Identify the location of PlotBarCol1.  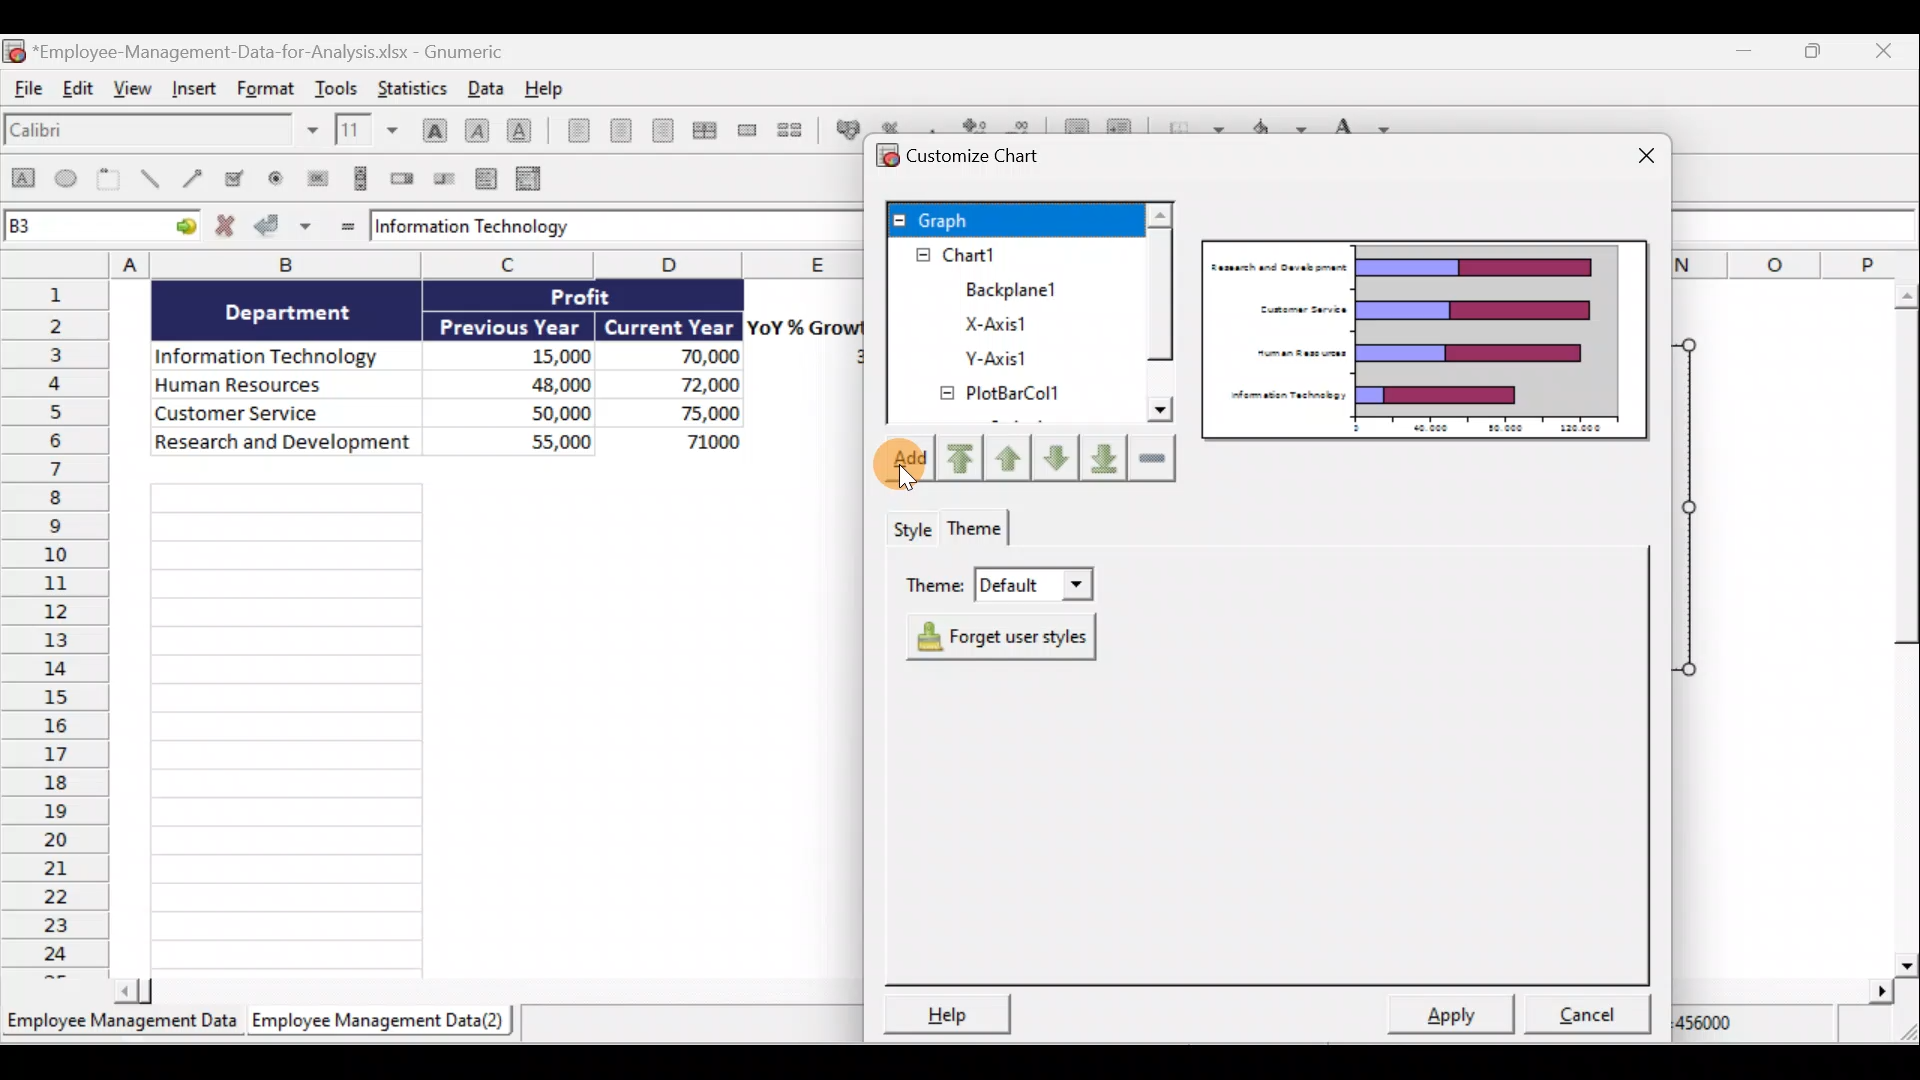
(1013, 396).